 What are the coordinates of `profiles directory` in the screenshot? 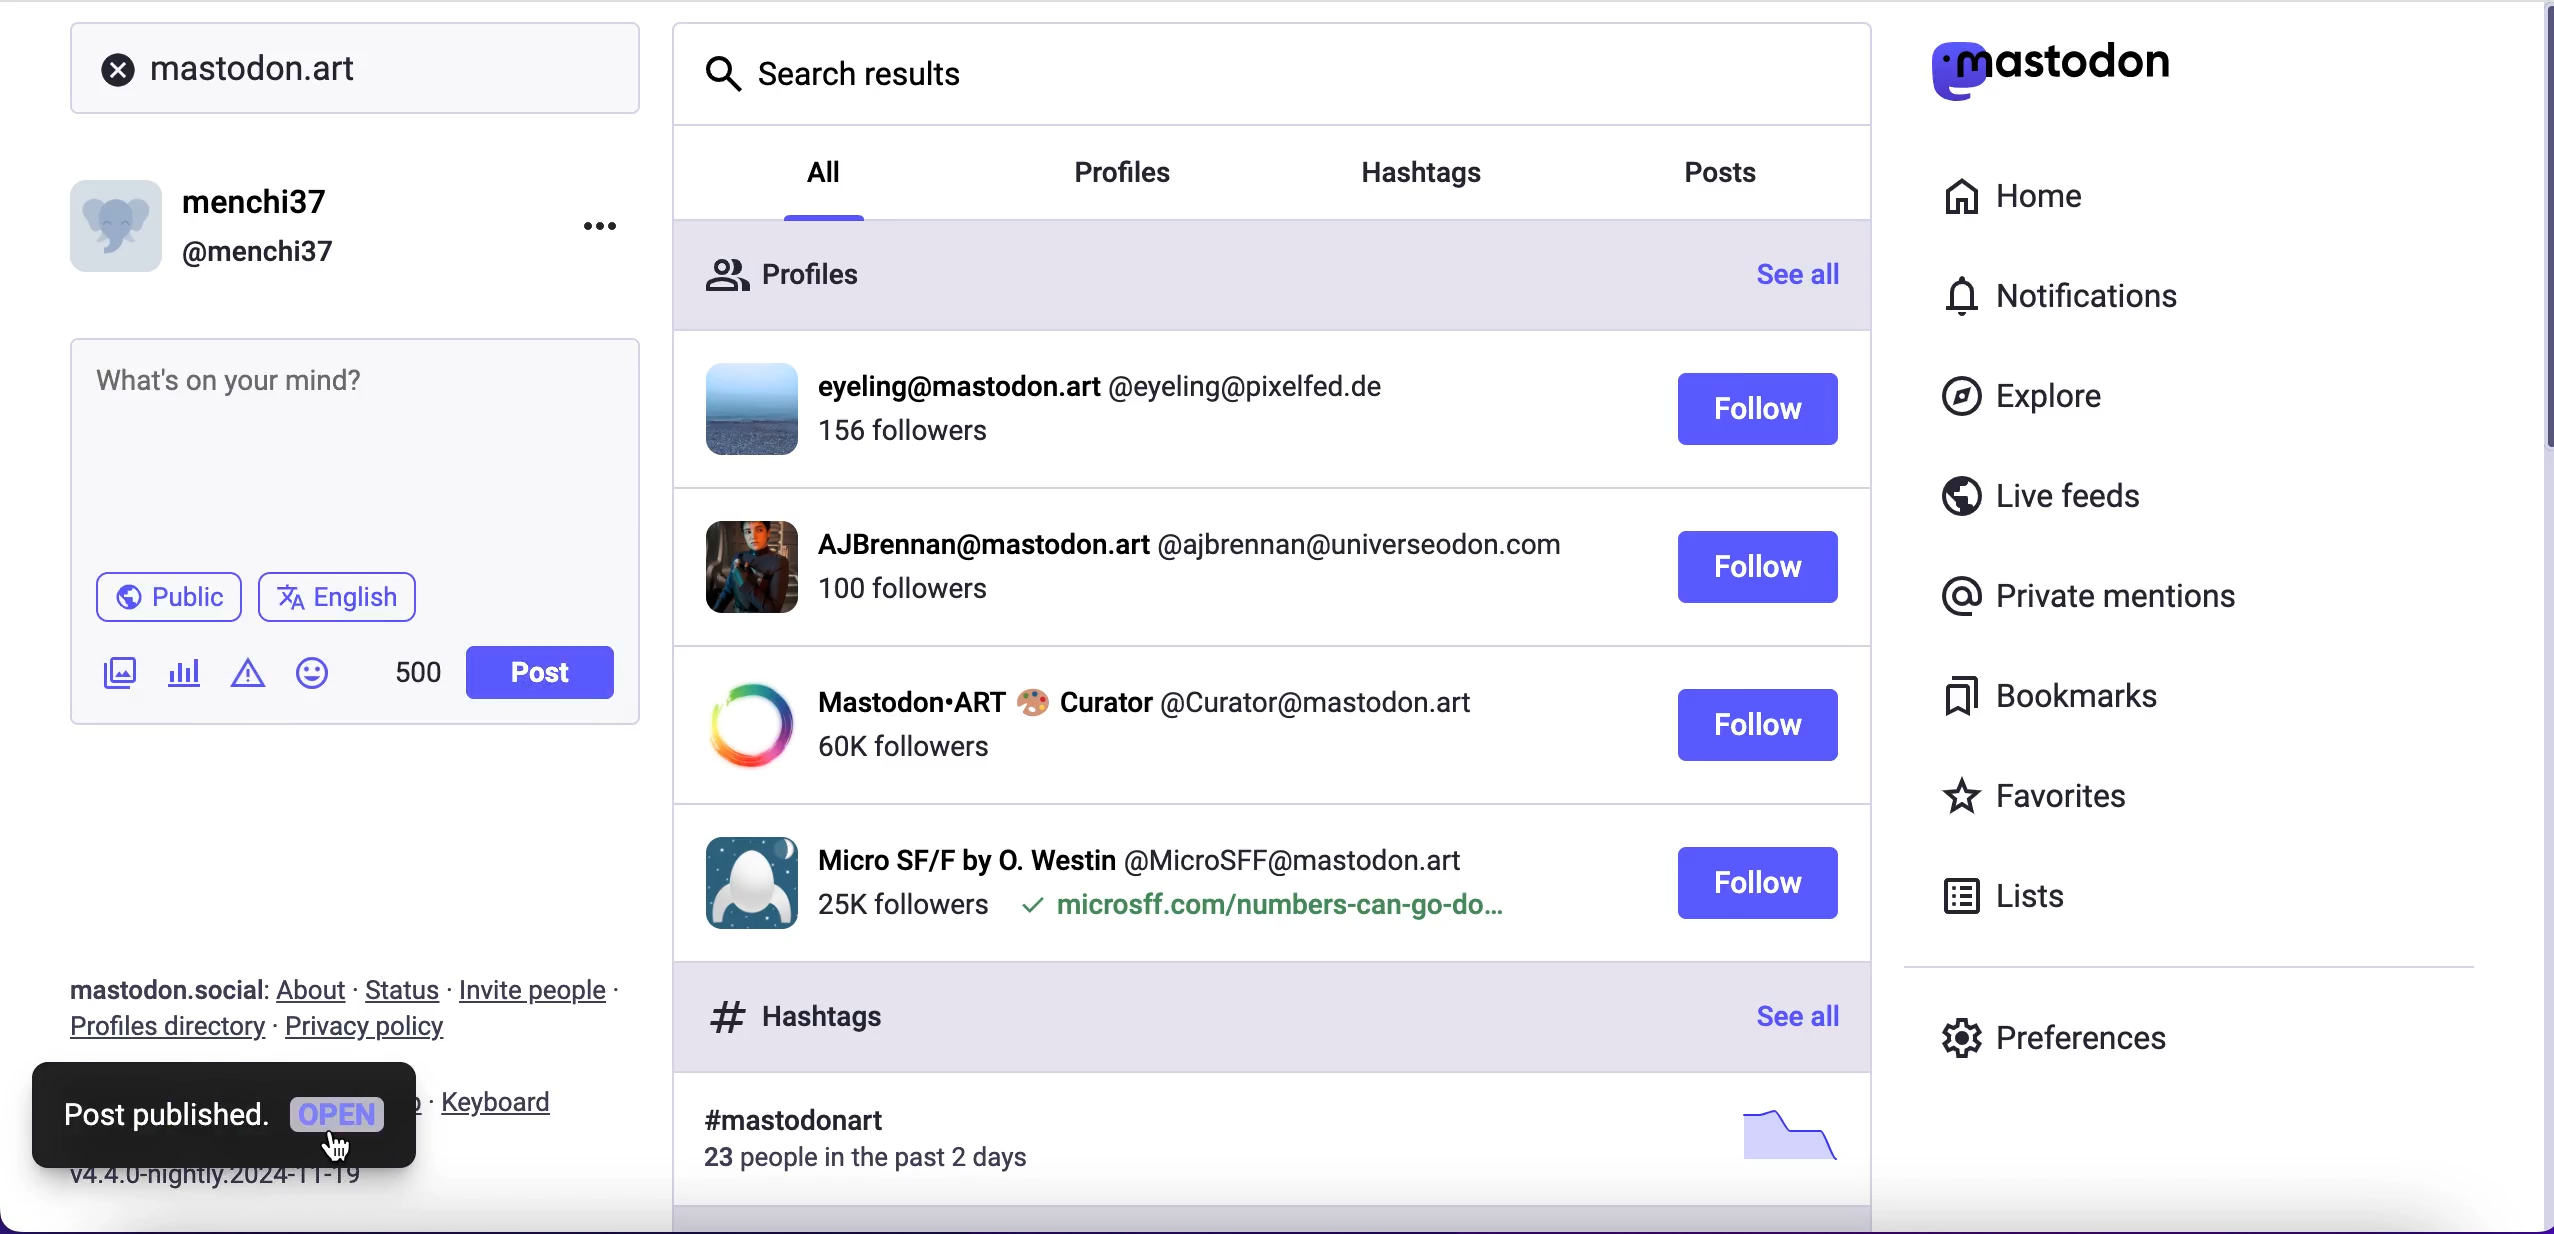 It's located at (160, 1030).